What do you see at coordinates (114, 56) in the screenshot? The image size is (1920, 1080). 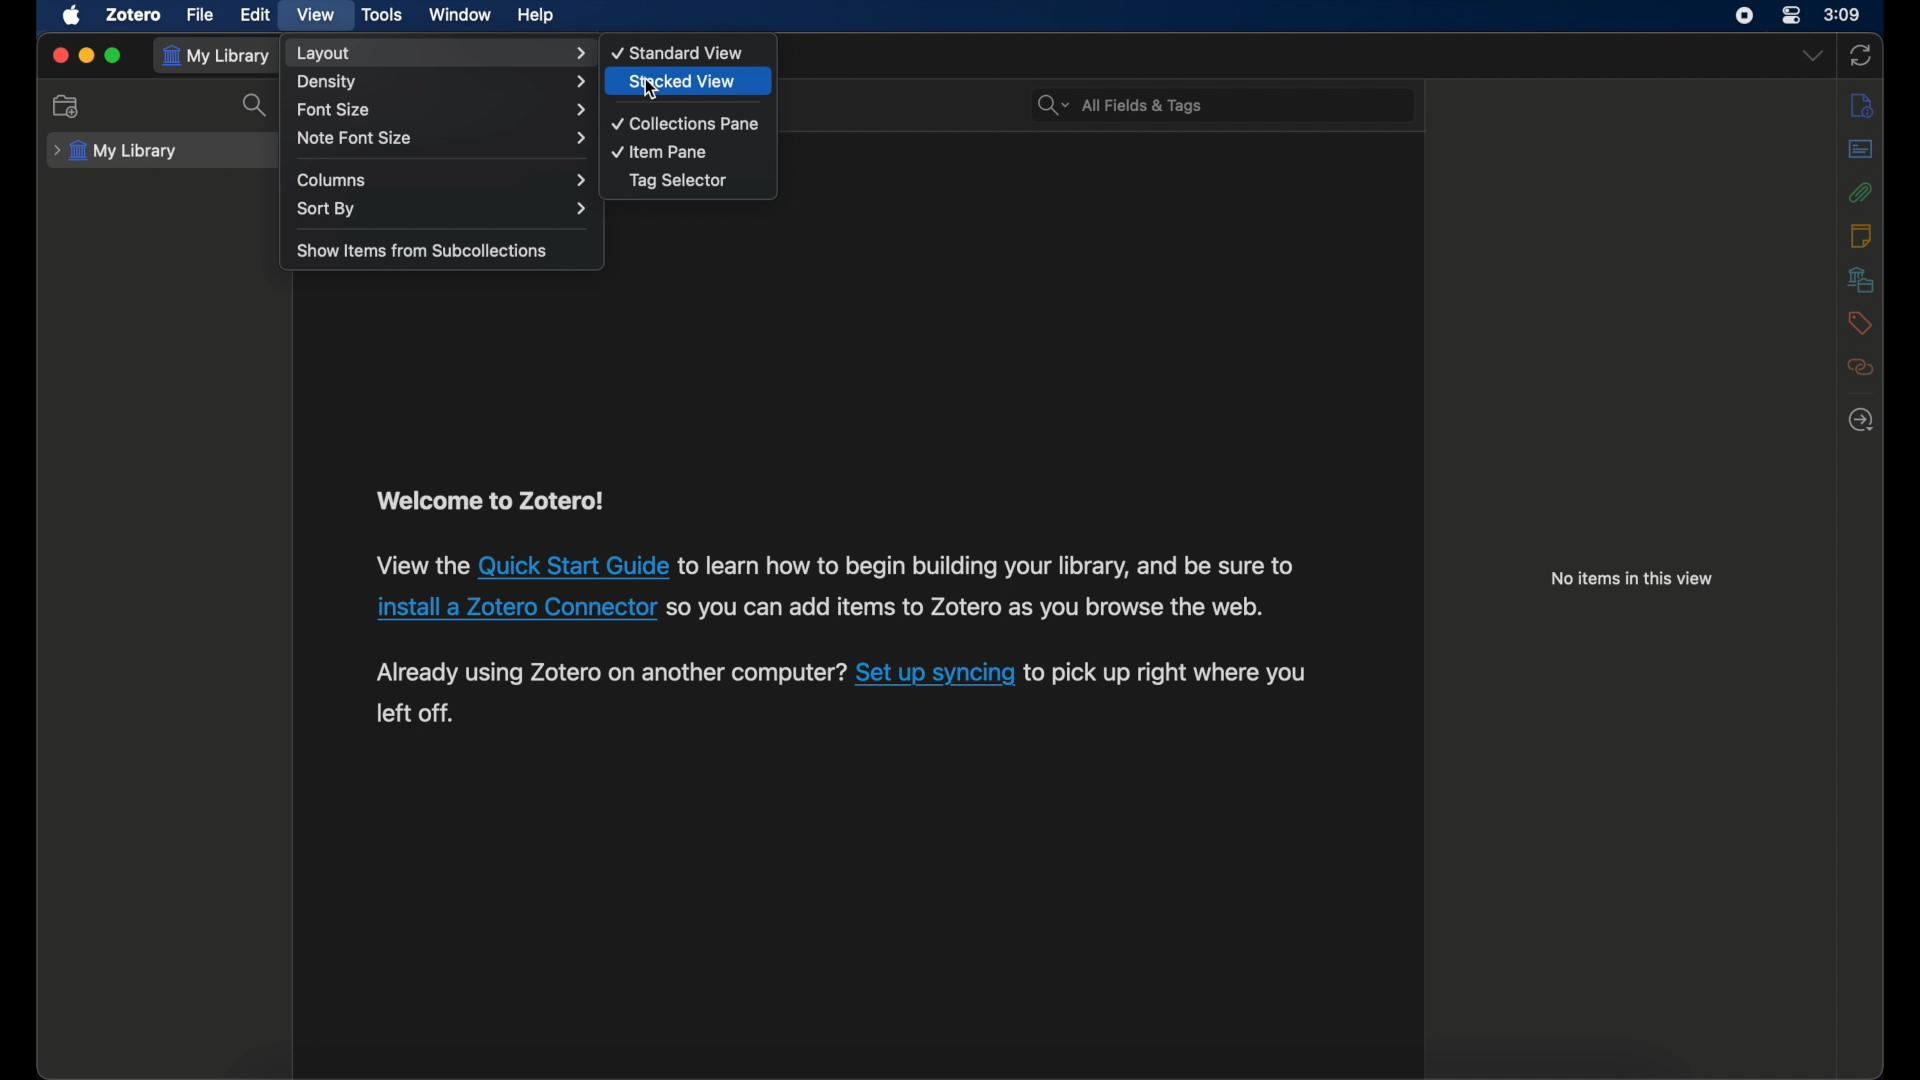 I see `maximize` at bounding box center [114, 56].